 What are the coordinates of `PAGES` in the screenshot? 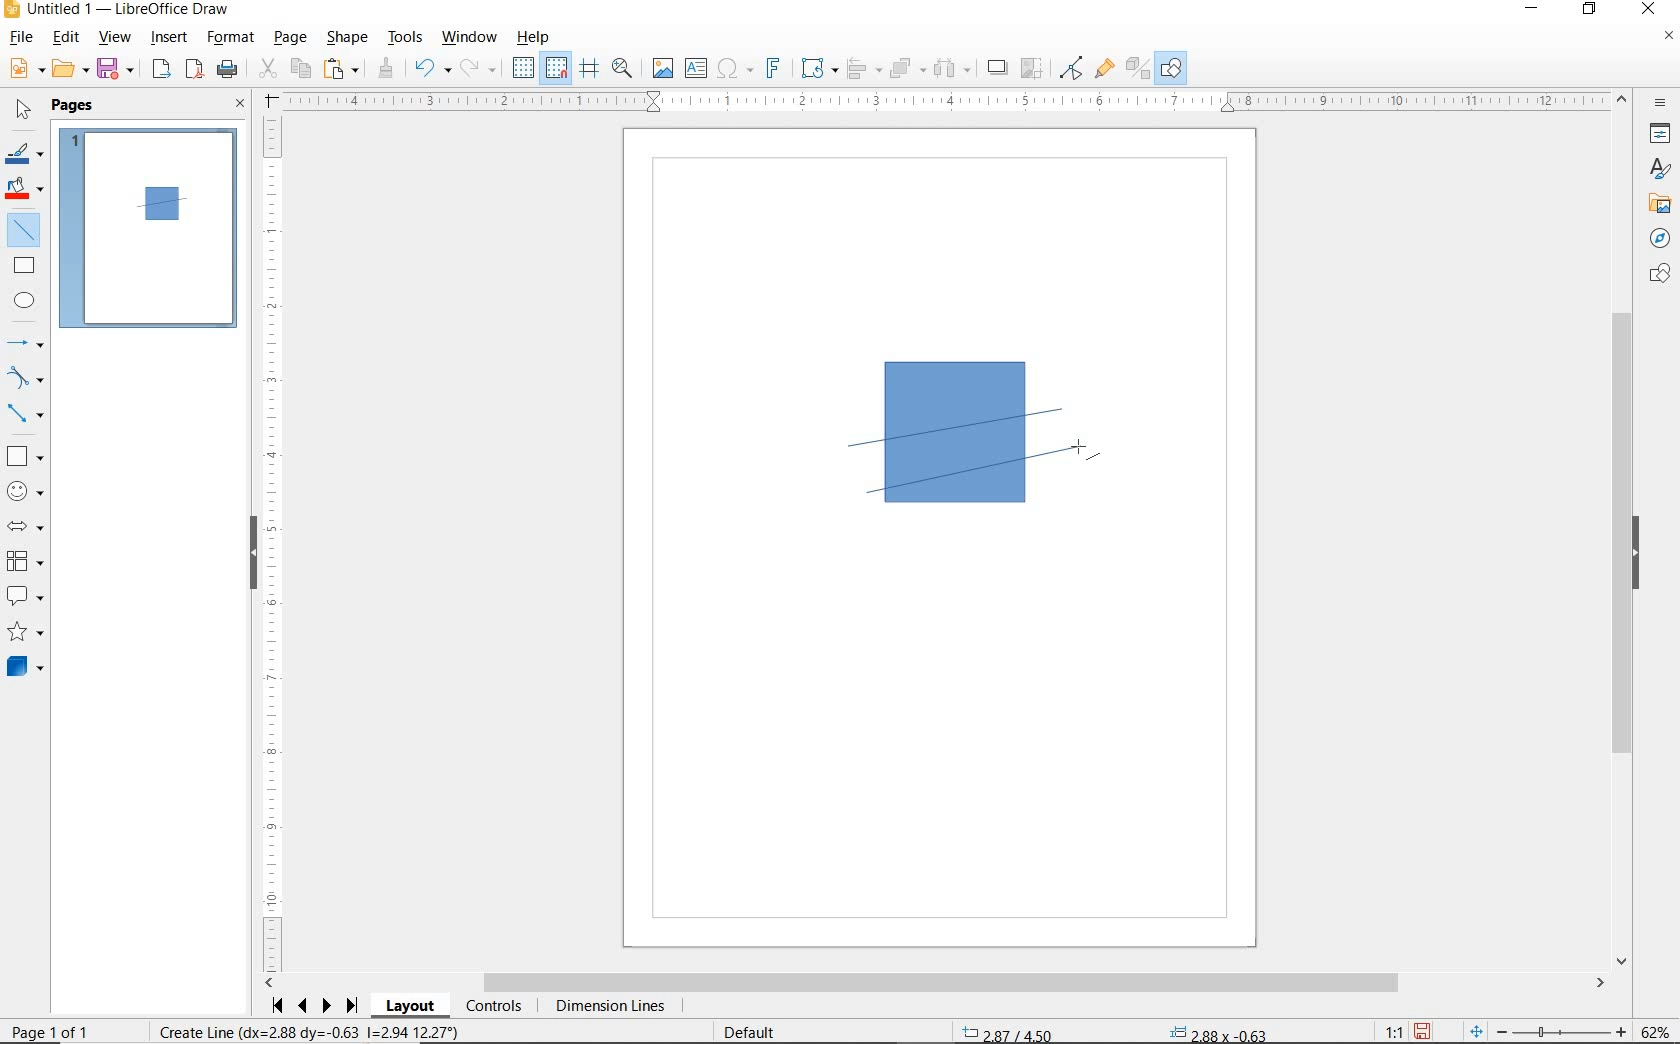 It's located at (75, 107).